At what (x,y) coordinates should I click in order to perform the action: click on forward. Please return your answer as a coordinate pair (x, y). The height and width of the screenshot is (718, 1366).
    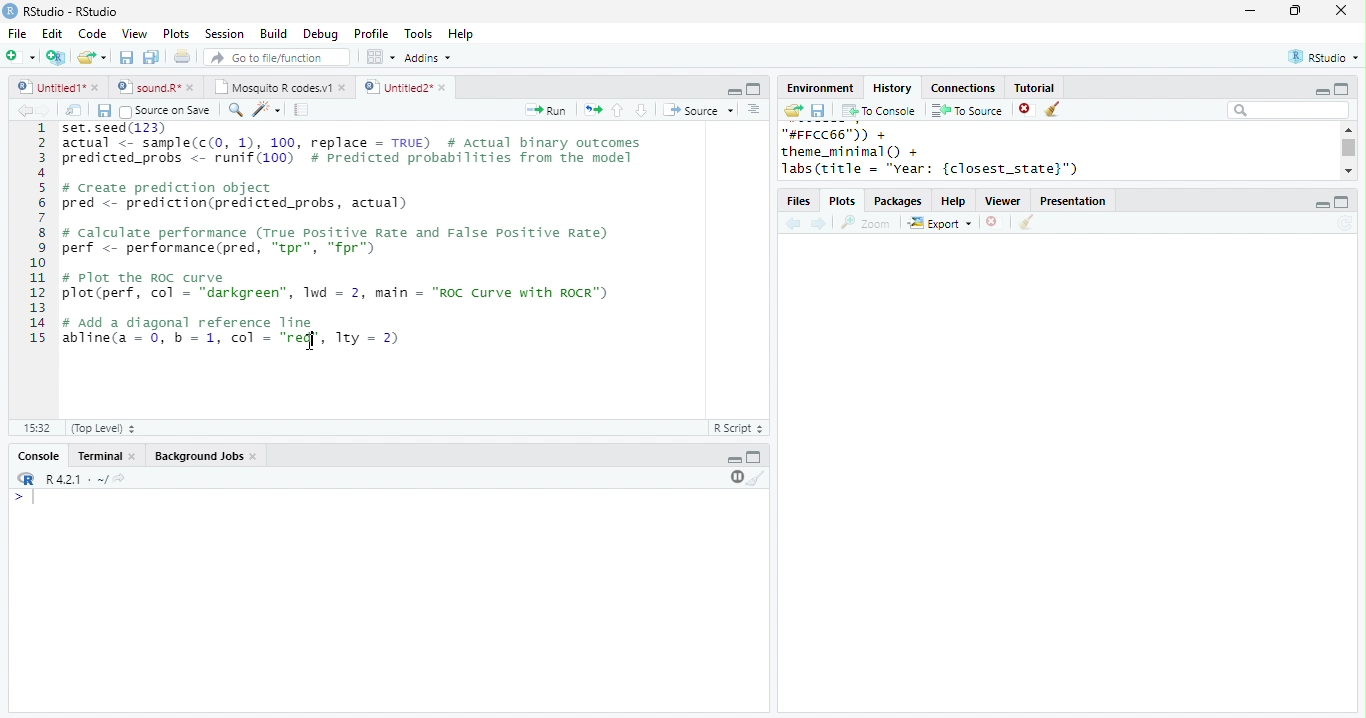
    Looking at the image, I should click on (44, 110).